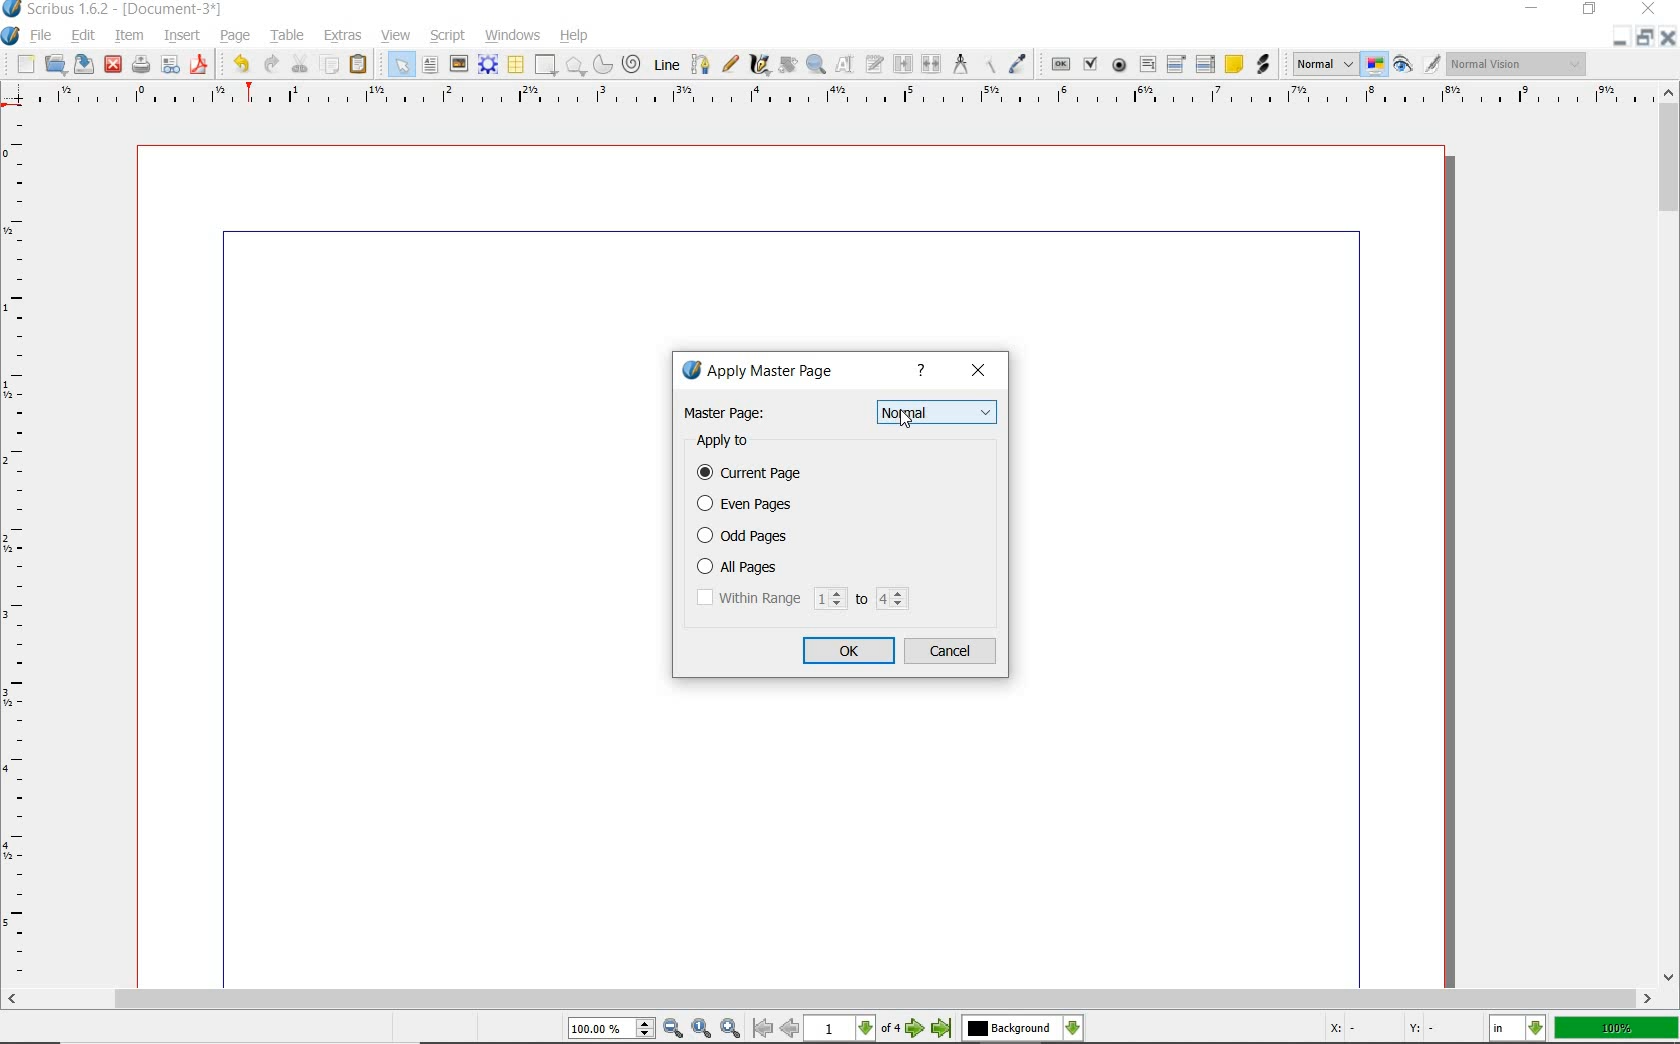  I want to click on open, so click(56, 64).